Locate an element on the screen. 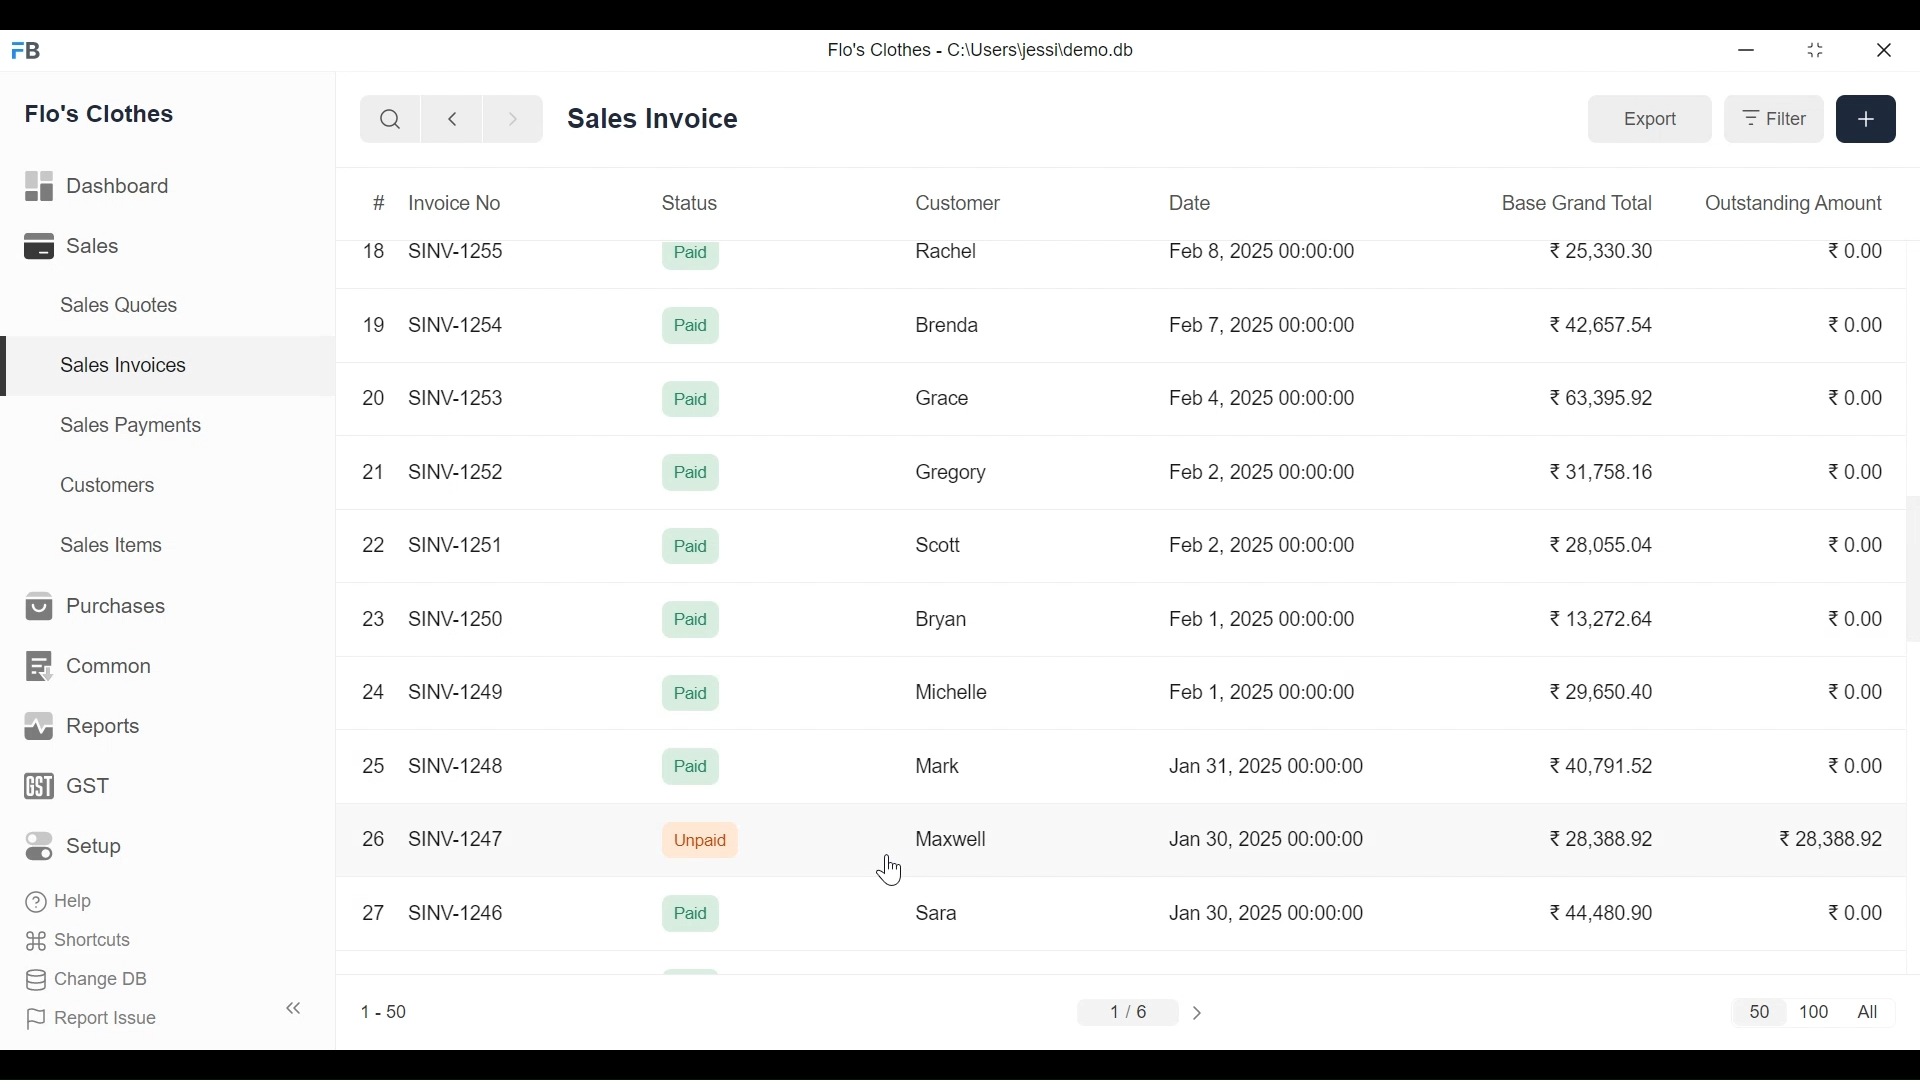 The width and height of the screenshot is (1920, 1080). SINV-1251 is located at coordinates (457, 544).